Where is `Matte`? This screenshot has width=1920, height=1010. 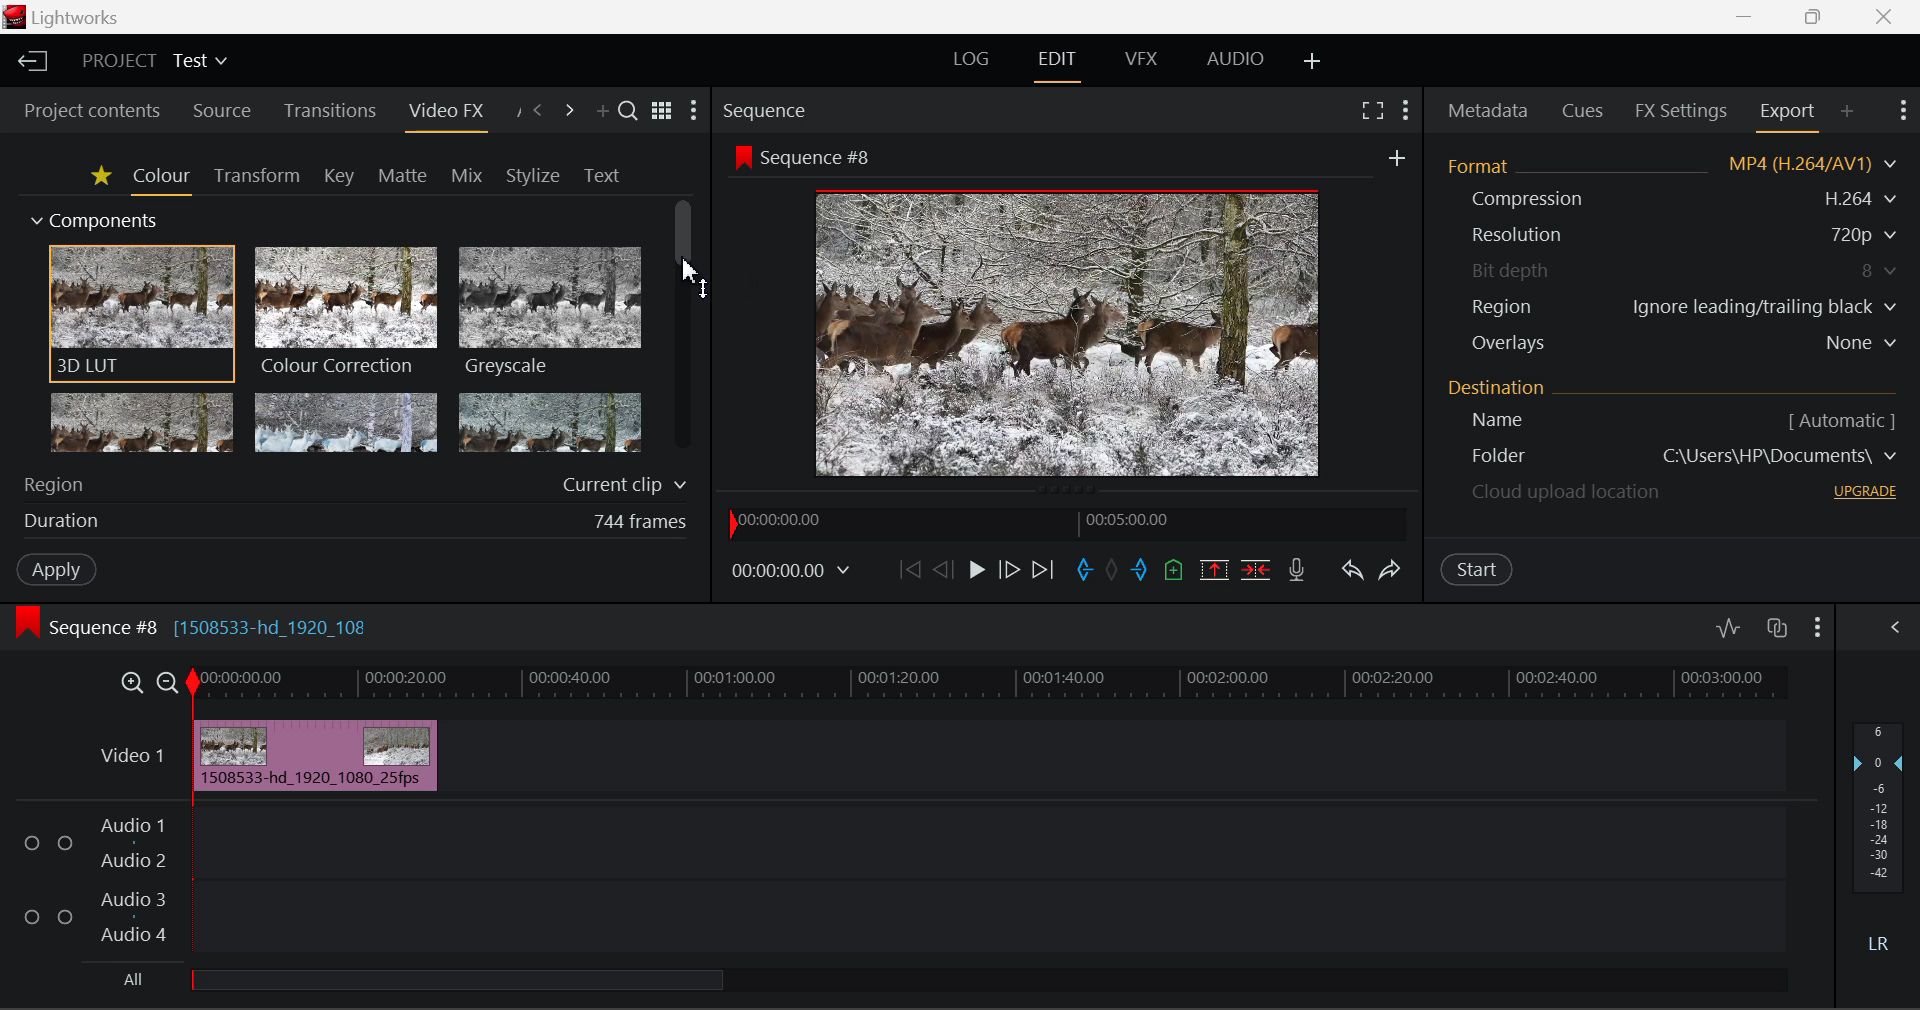 Matte is located at coordinates (402, 175).